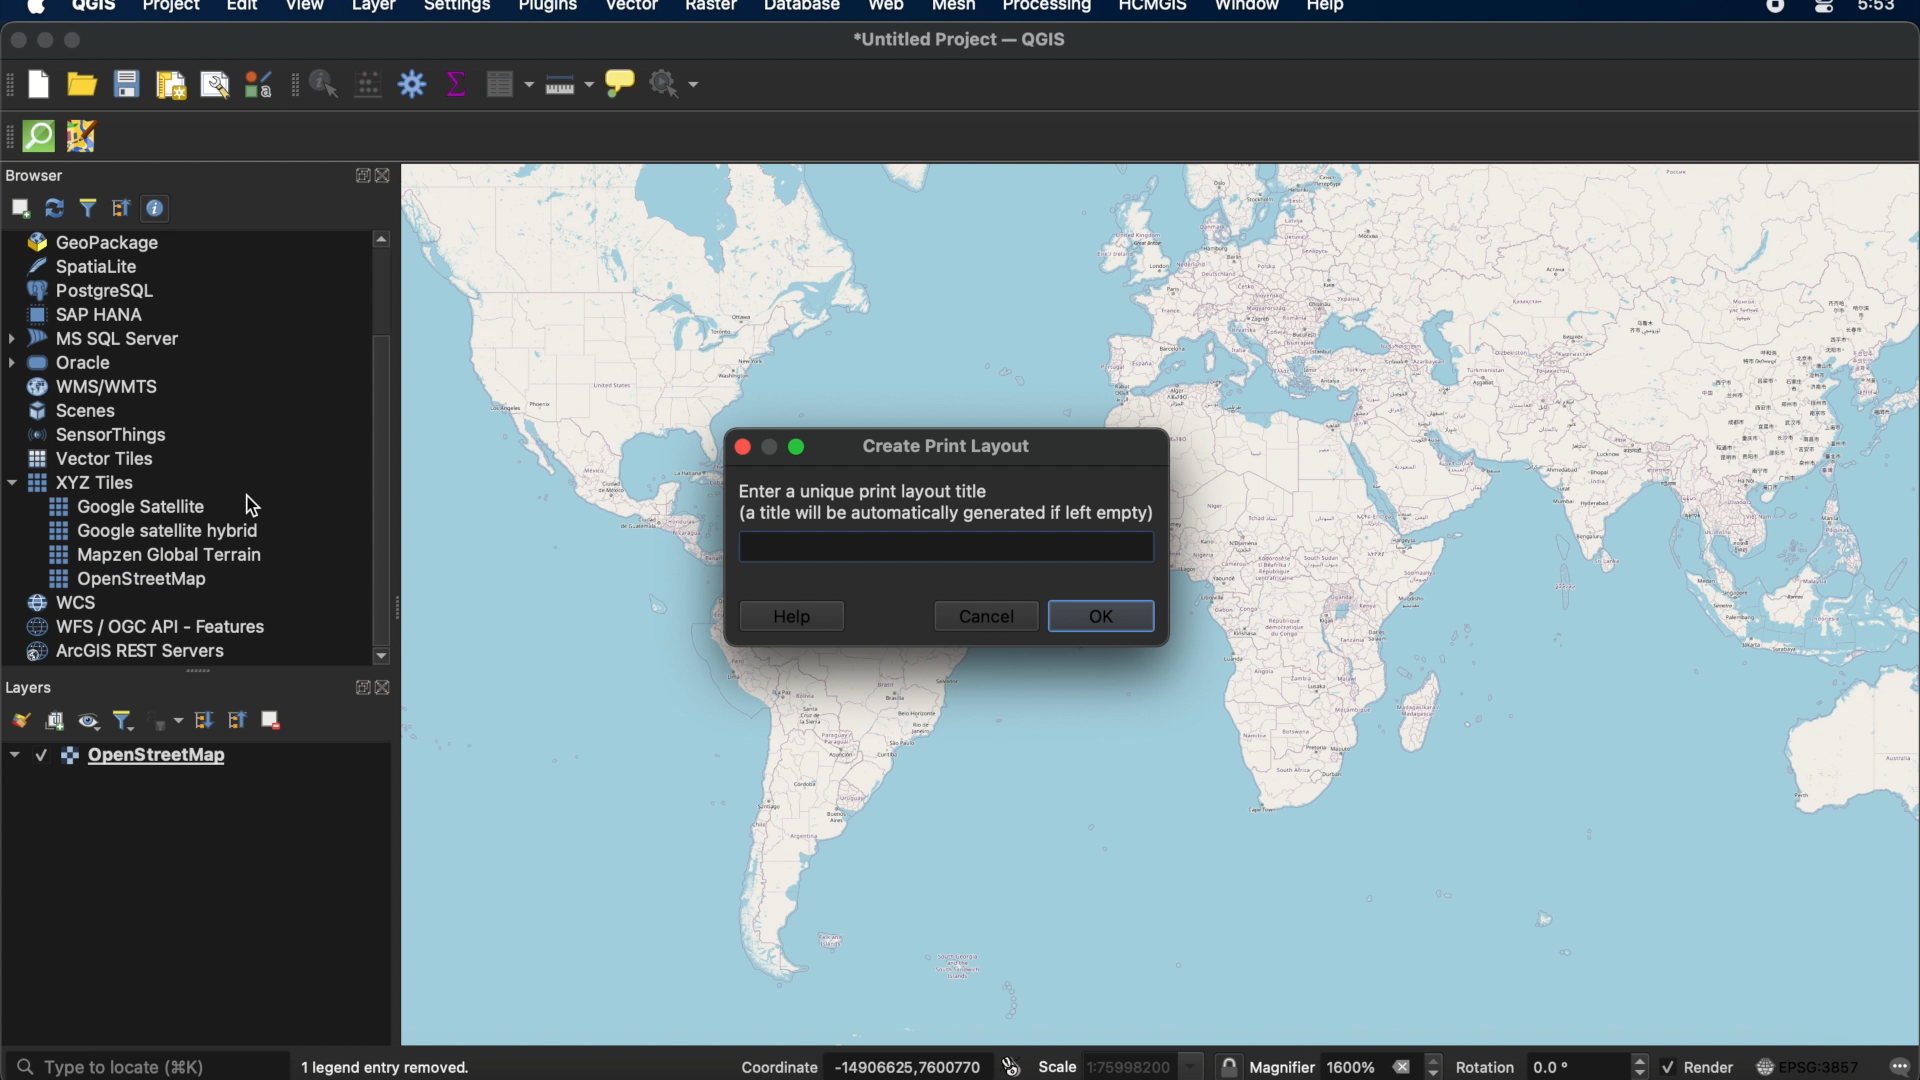  What do you see at coordinates (40, 88) in the screenshot?
I see `new project` at bounding box center [40, 88].